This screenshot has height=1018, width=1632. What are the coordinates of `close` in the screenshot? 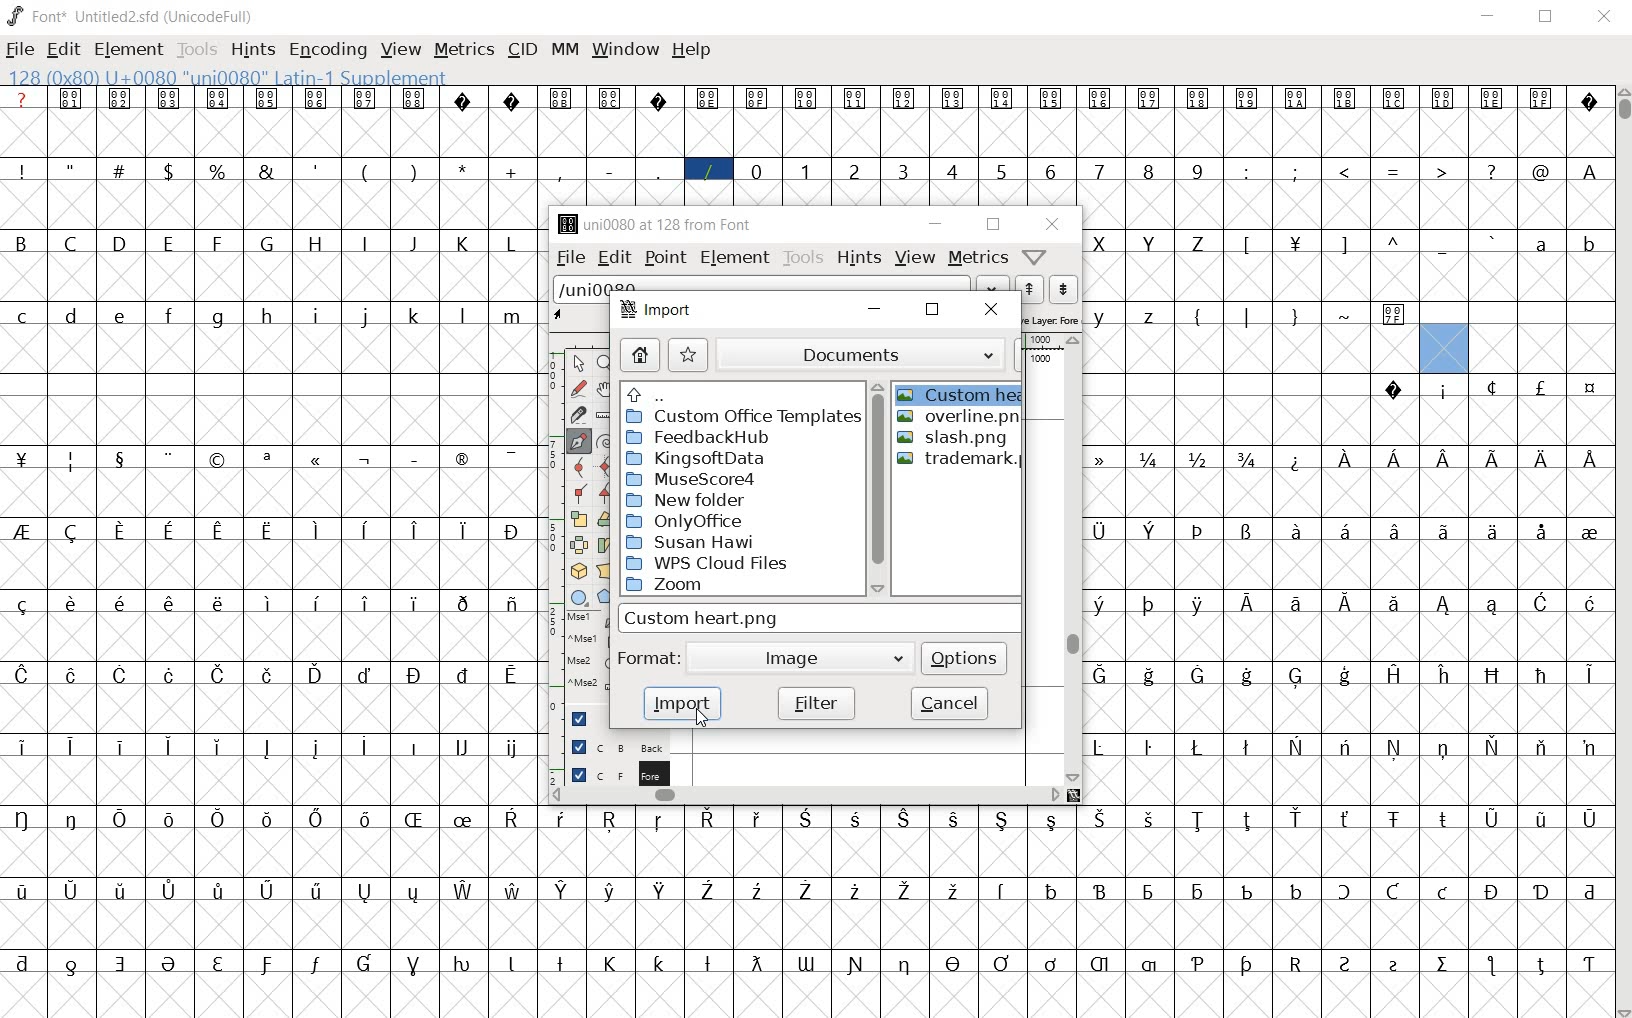 It's located at (1053, 223).